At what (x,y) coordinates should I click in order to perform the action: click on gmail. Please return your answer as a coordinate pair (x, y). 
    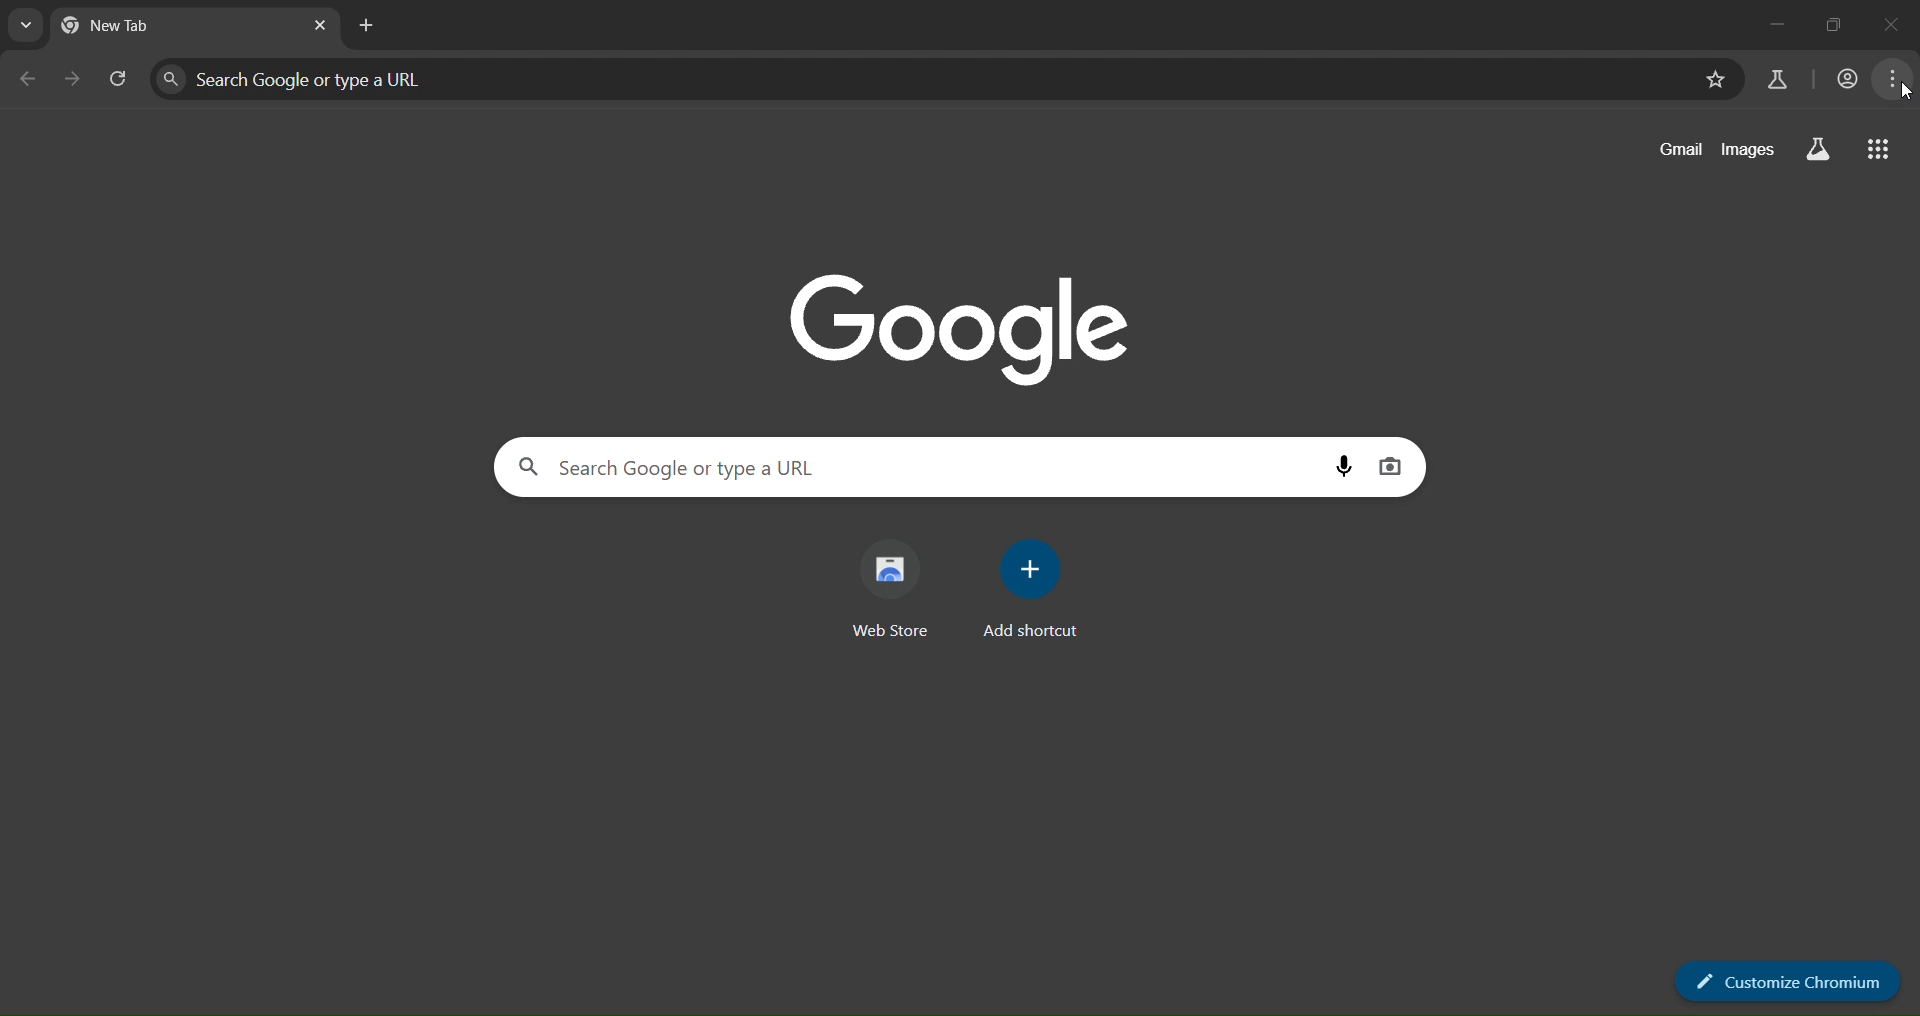
    Looking at the image, I should click on (1678, 152).